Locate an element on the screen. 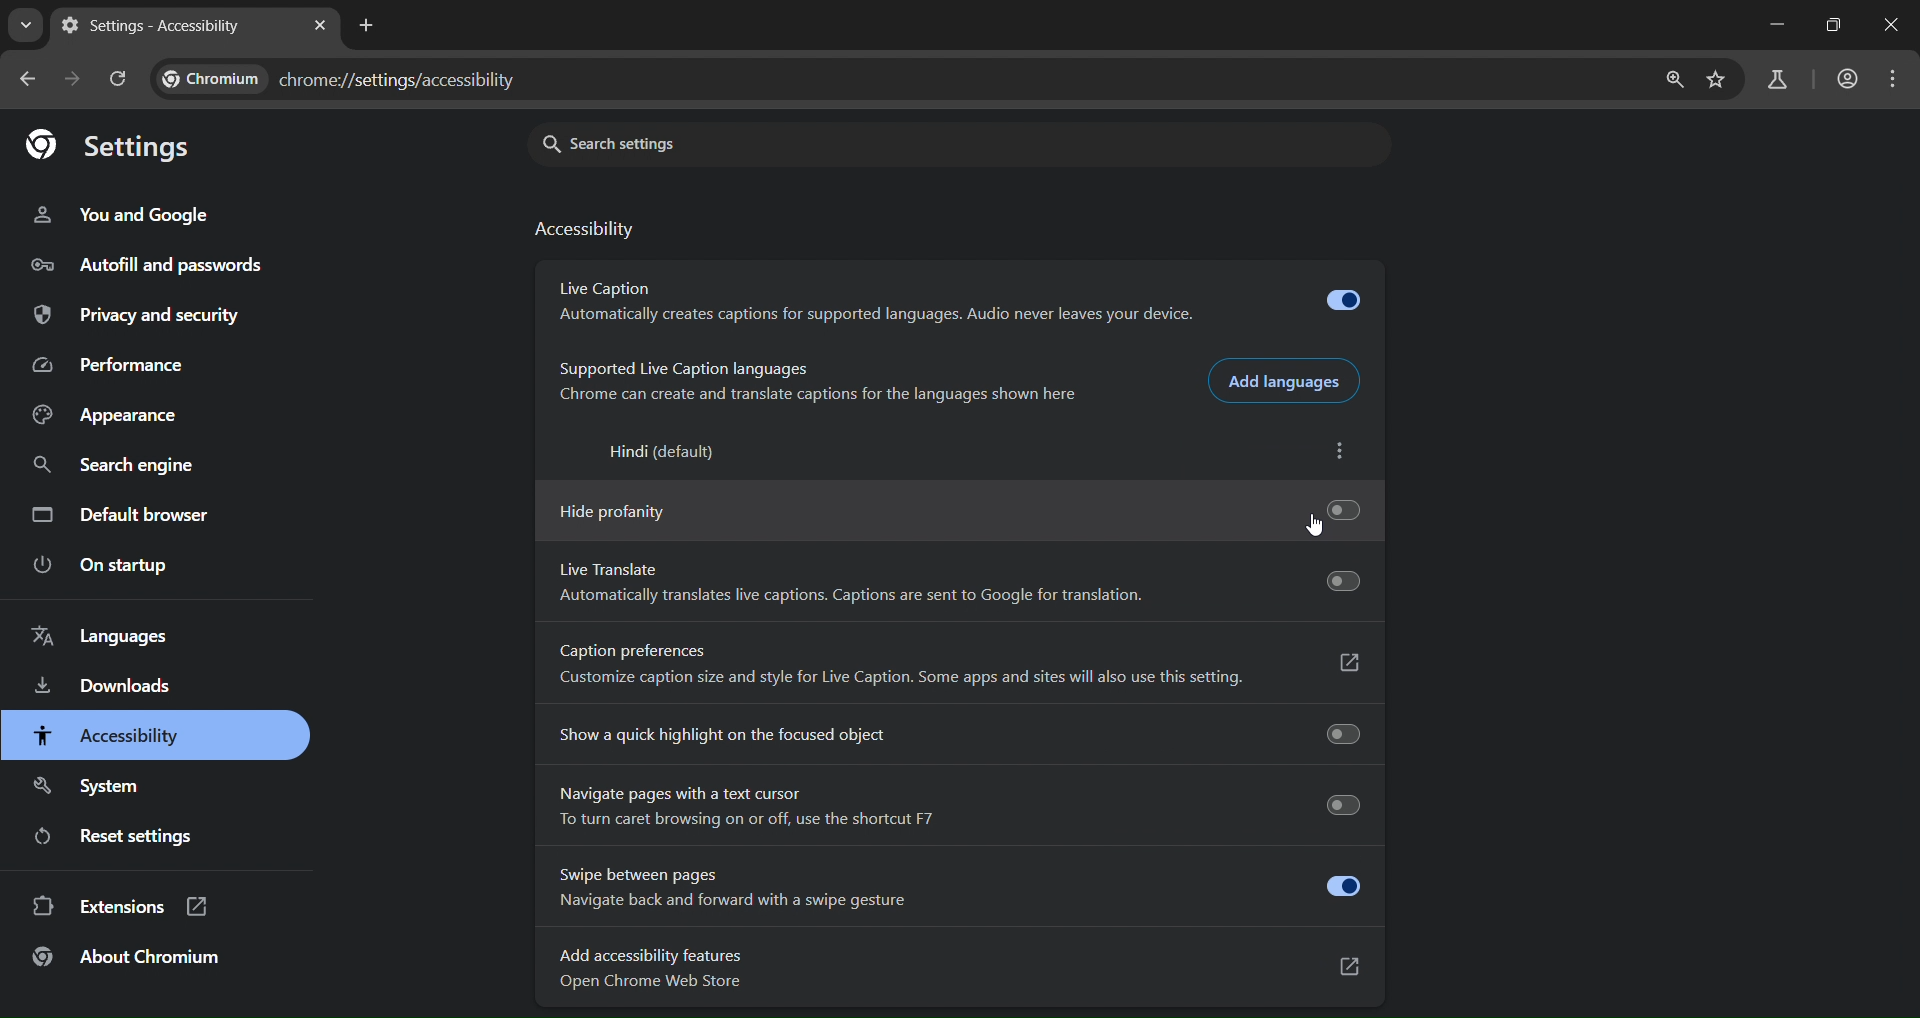 Image resolution: width=1920 pixels, height=1018 pixels. cursor is located at coordinates (1321, 526).